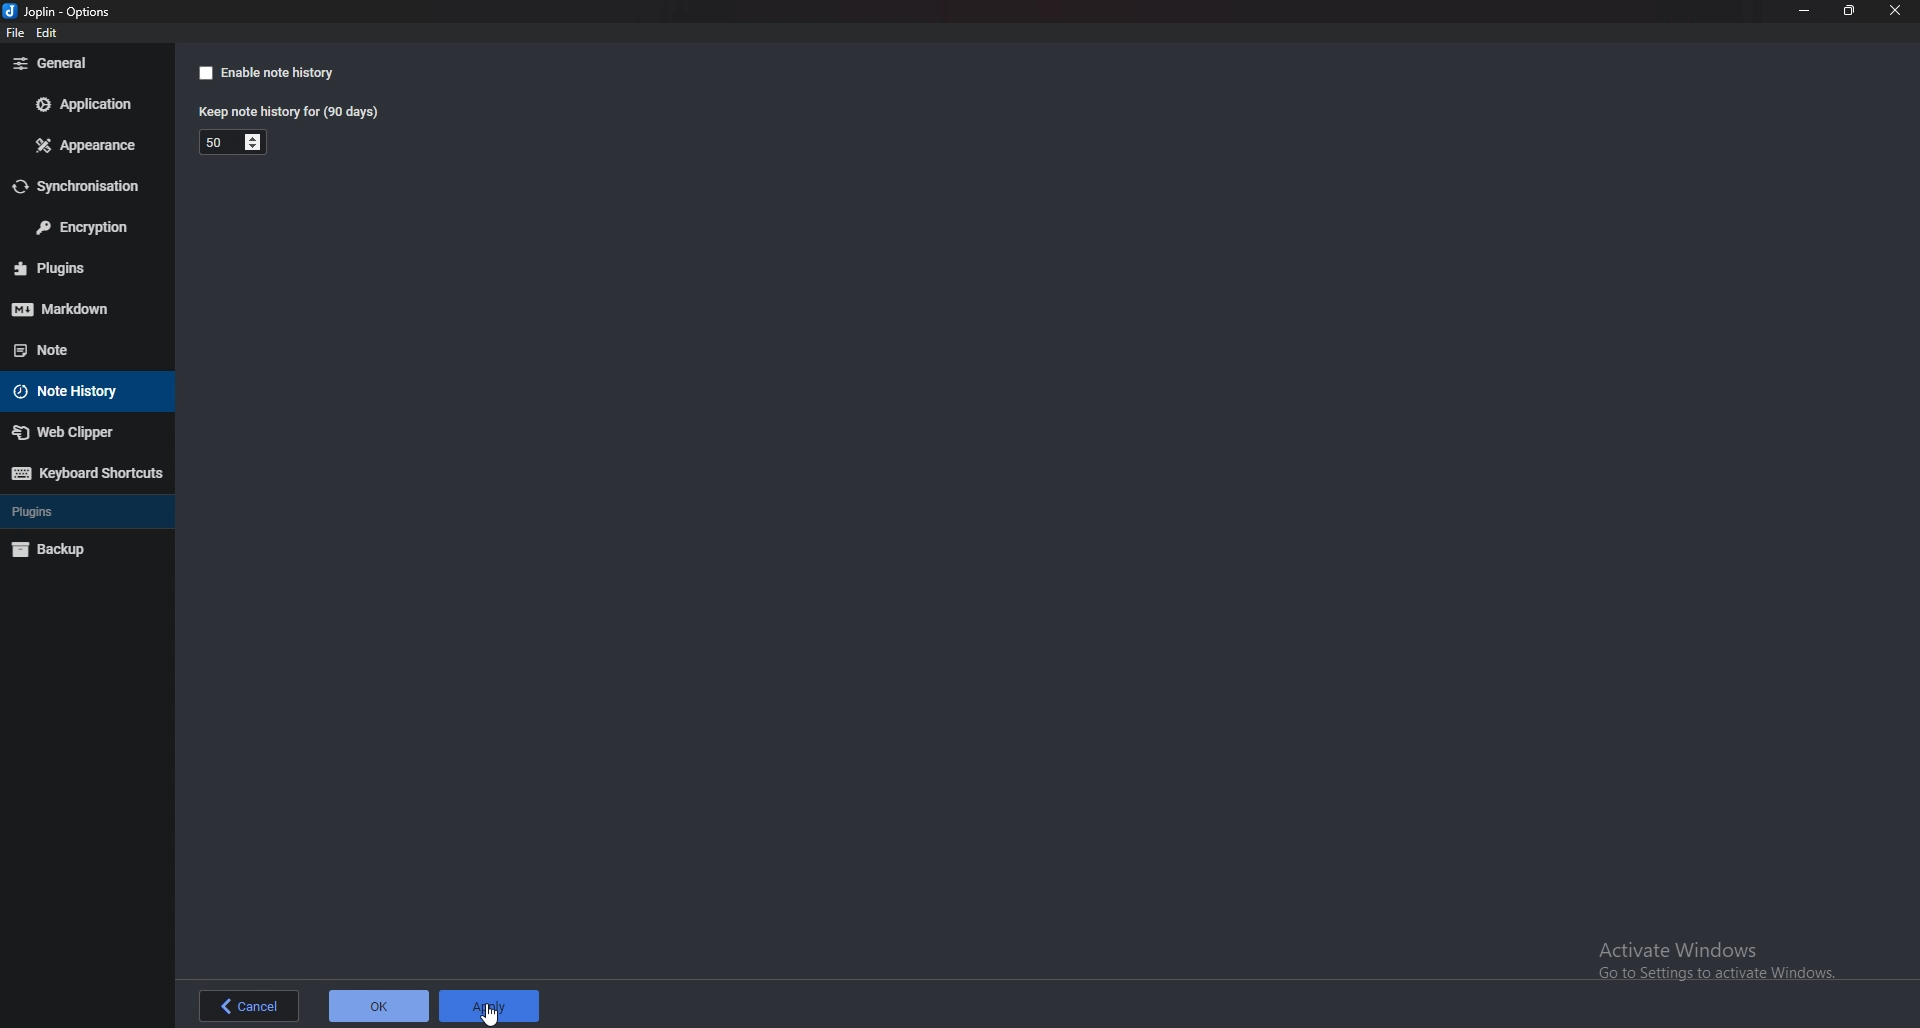 The image size is (1920, 1028). I want to click on Appearance, so click(87, 146).